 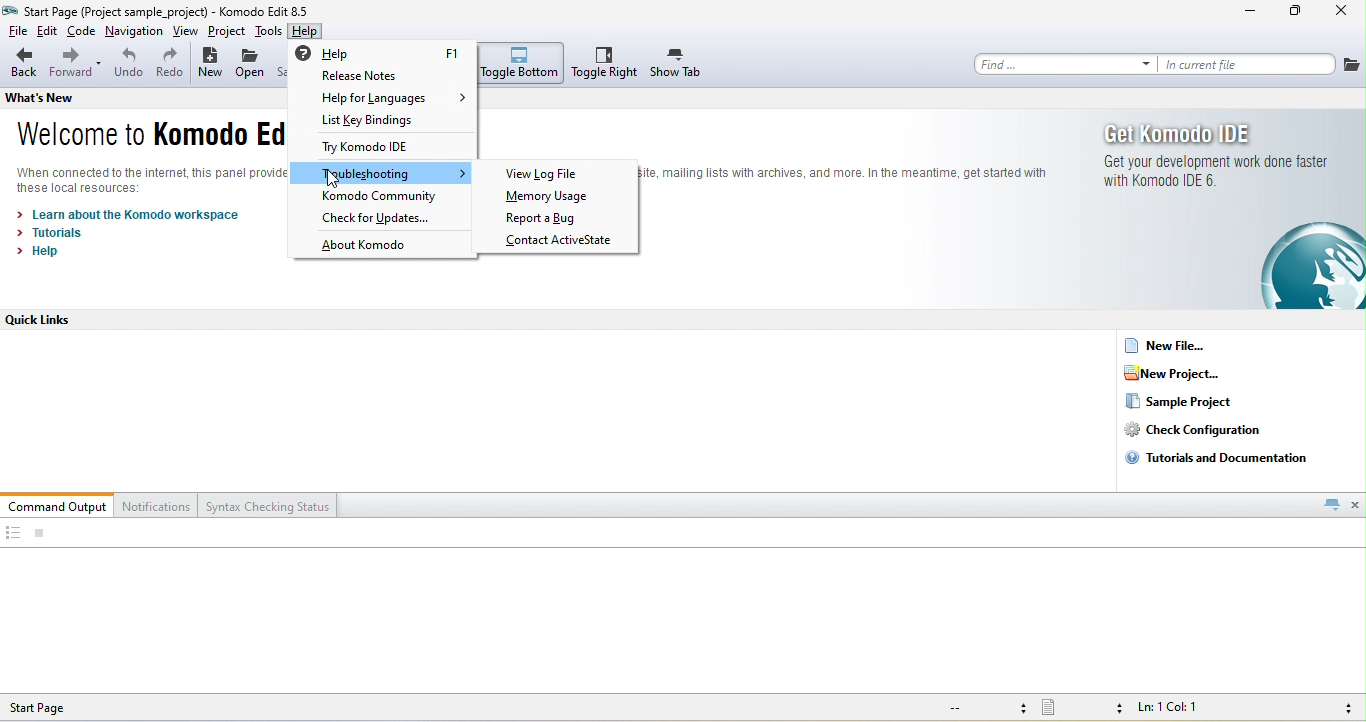 I want to click on release notes, so click(x=383, y=77).